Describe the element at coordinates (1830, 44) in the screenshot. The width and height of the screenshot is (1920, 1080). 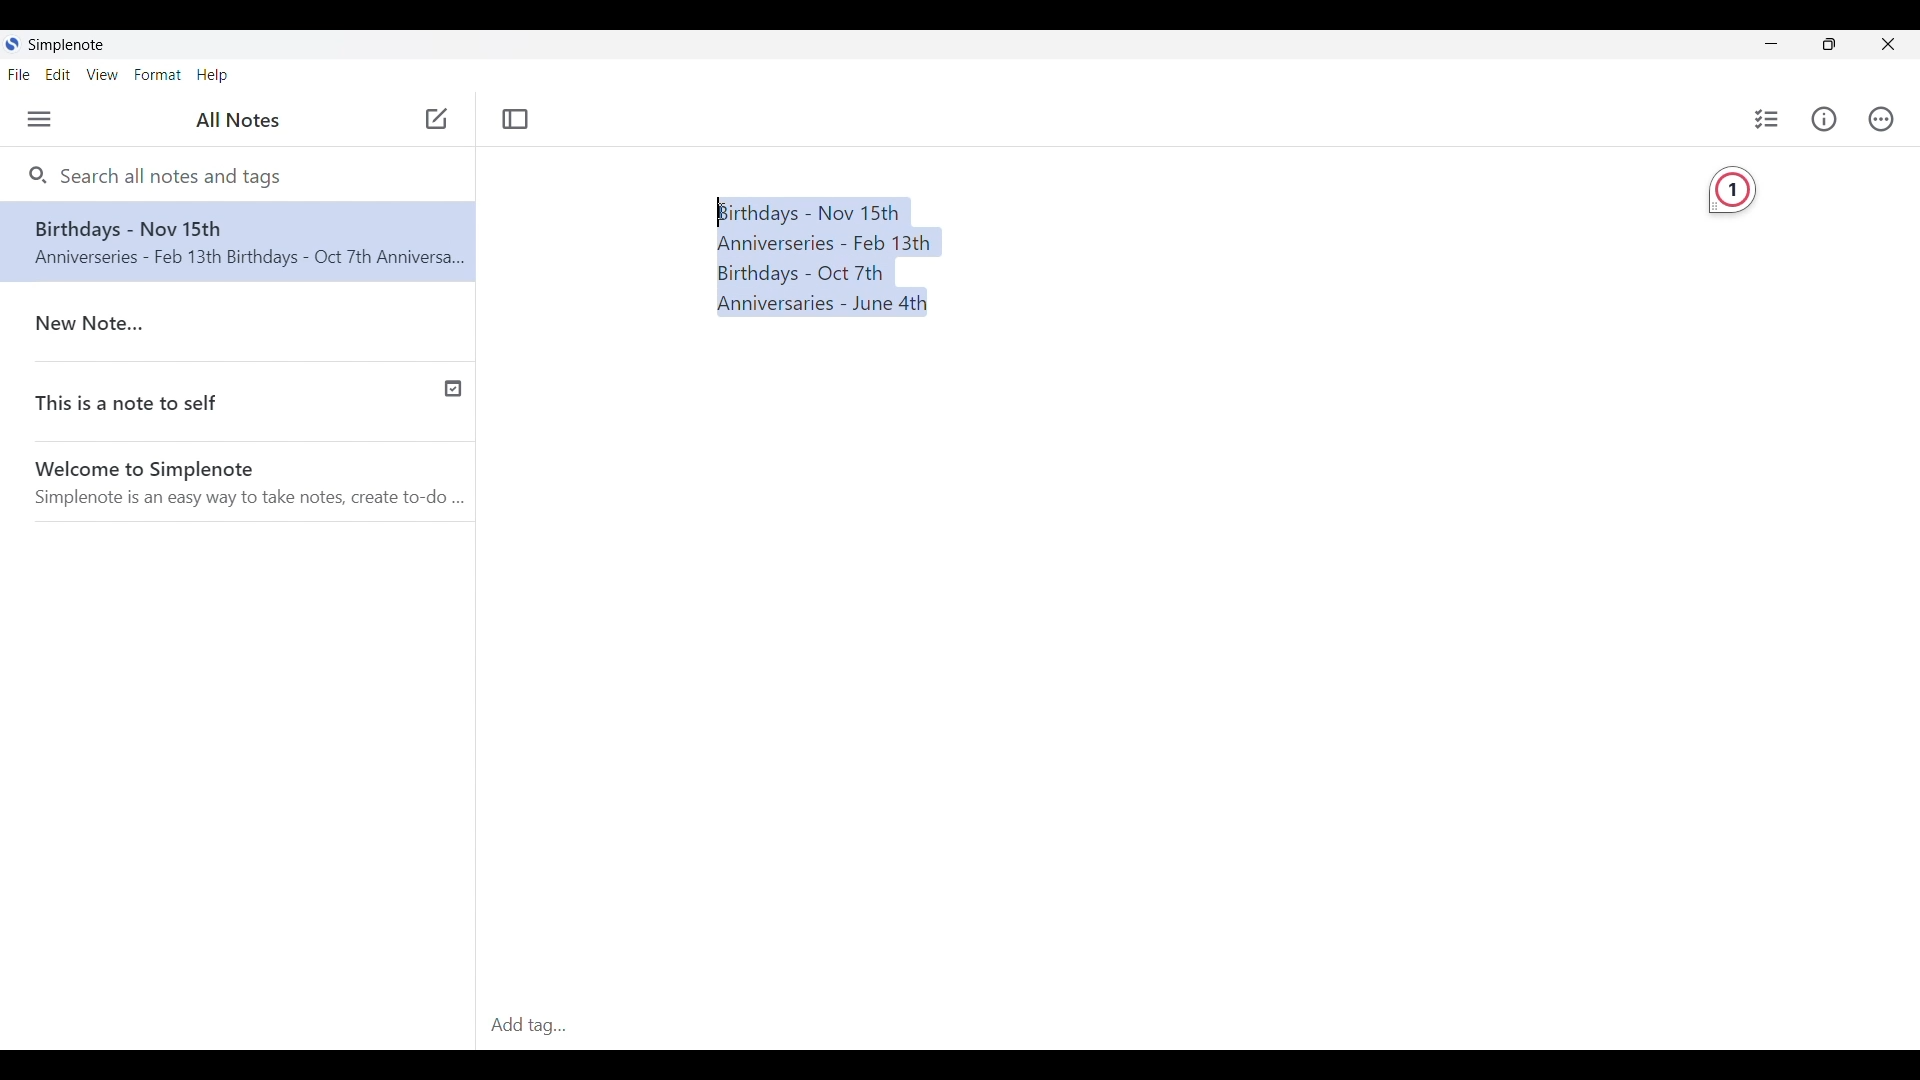
I see `Show interface in a smaller tab` at that location.